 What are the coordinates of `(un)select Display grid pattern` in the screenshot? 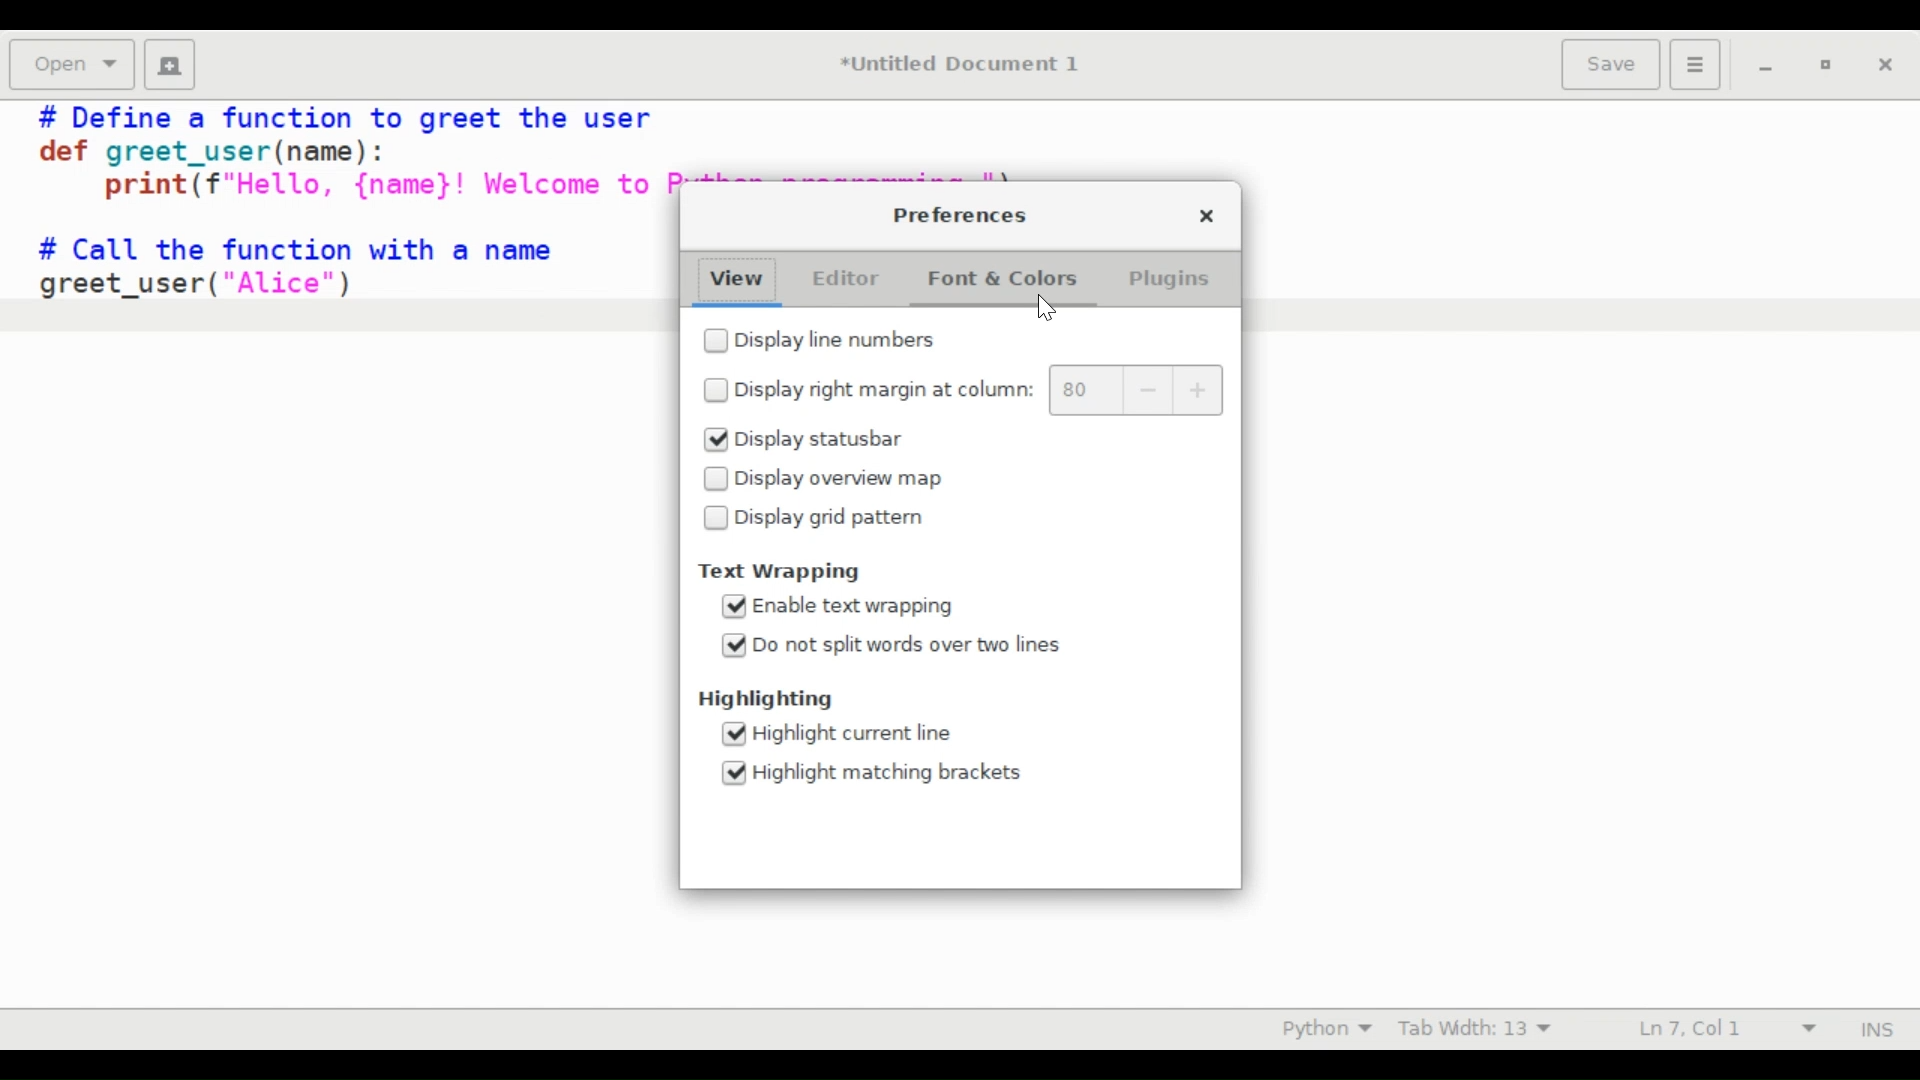 It's located at (822, 517).